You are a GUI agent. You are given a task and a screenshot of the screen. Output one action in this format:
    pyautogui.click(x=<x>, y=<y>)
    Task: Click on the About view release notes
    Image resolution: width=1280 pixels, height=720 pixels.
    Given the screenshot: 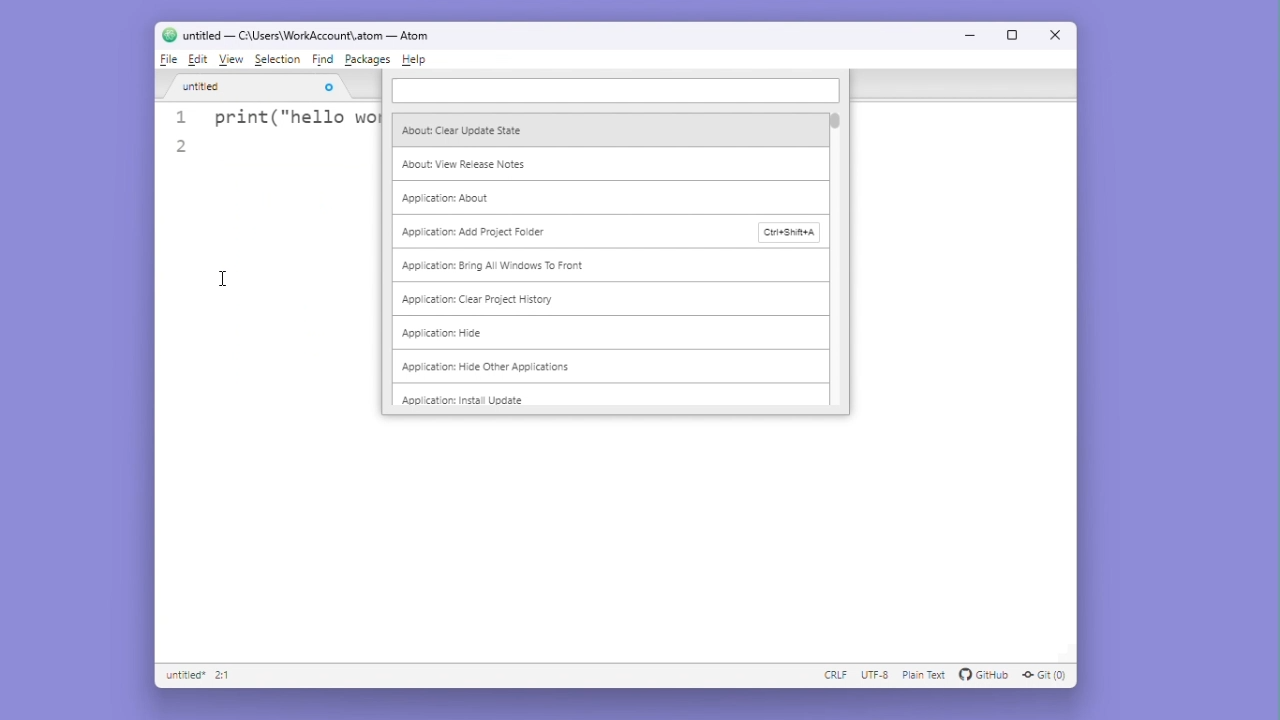 What is the action you would take?
    pyautogui.click(x=466, y=162)
    